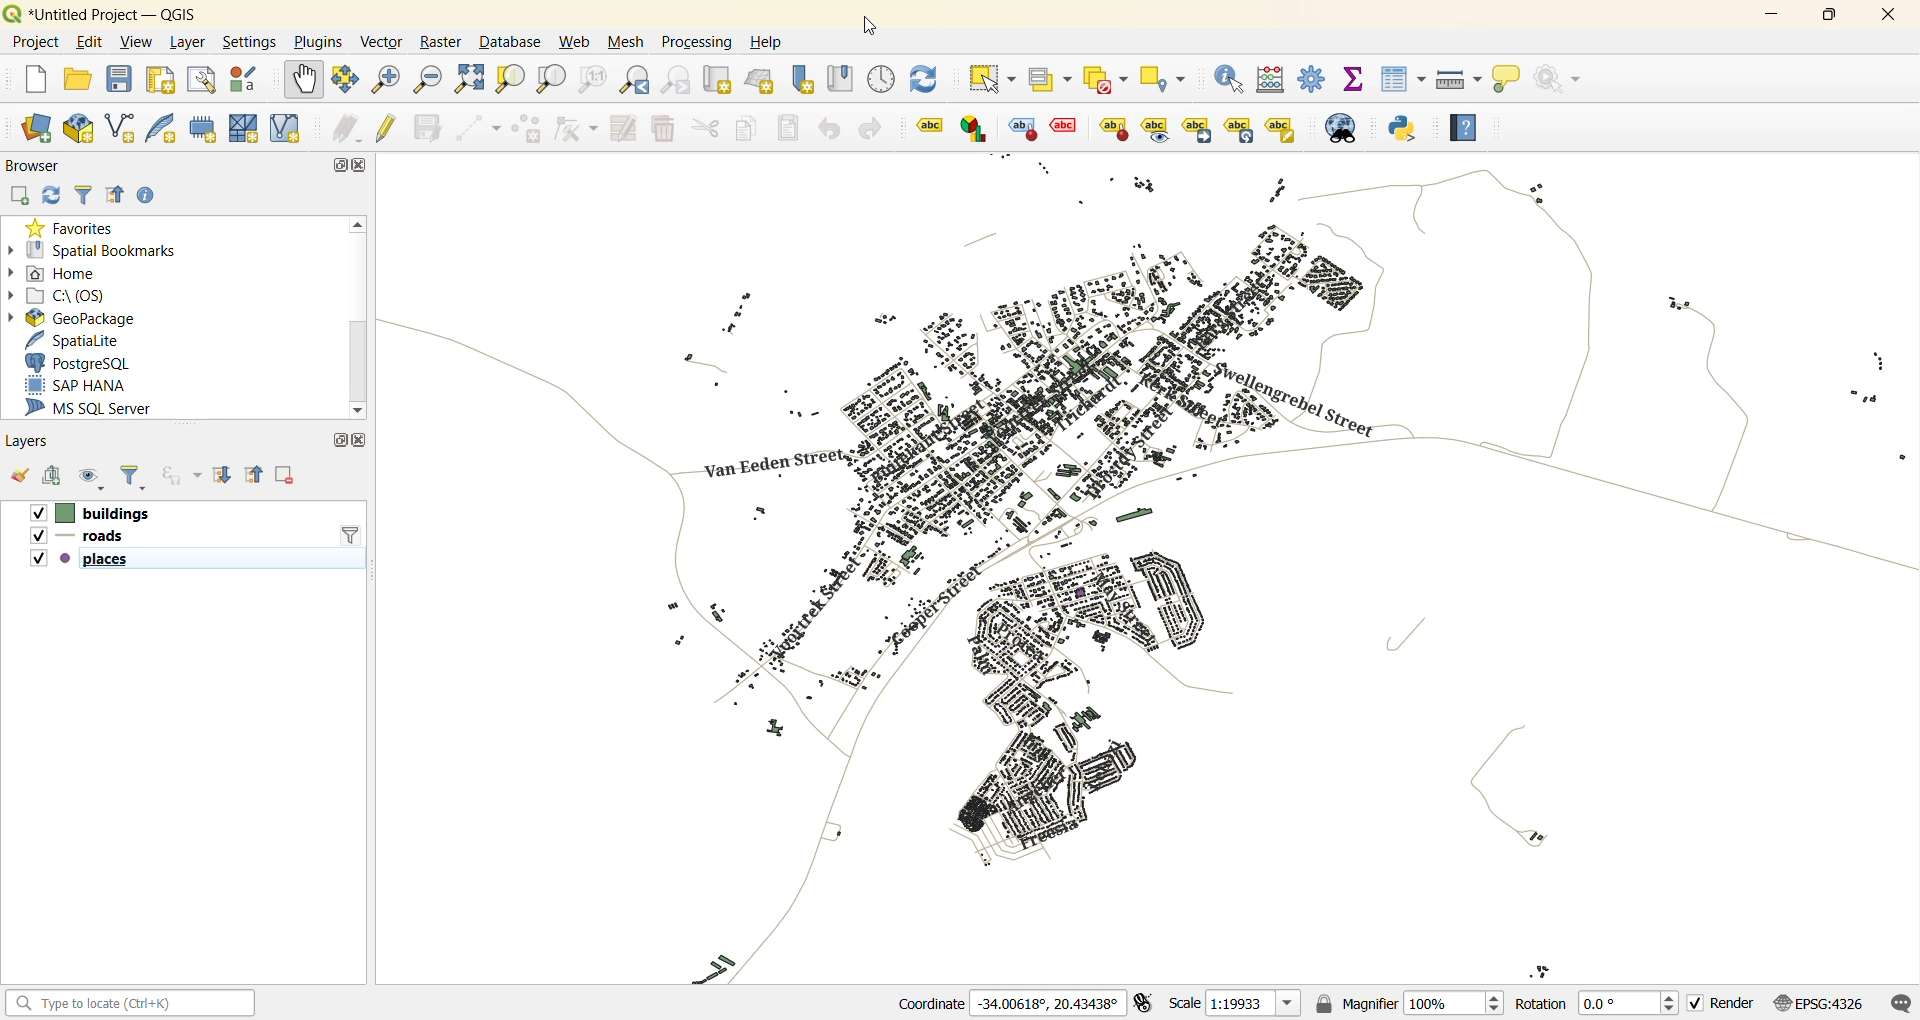 This screenshot has width=1920, height=1020. I want to click on new data source manager, so click(42, 130).